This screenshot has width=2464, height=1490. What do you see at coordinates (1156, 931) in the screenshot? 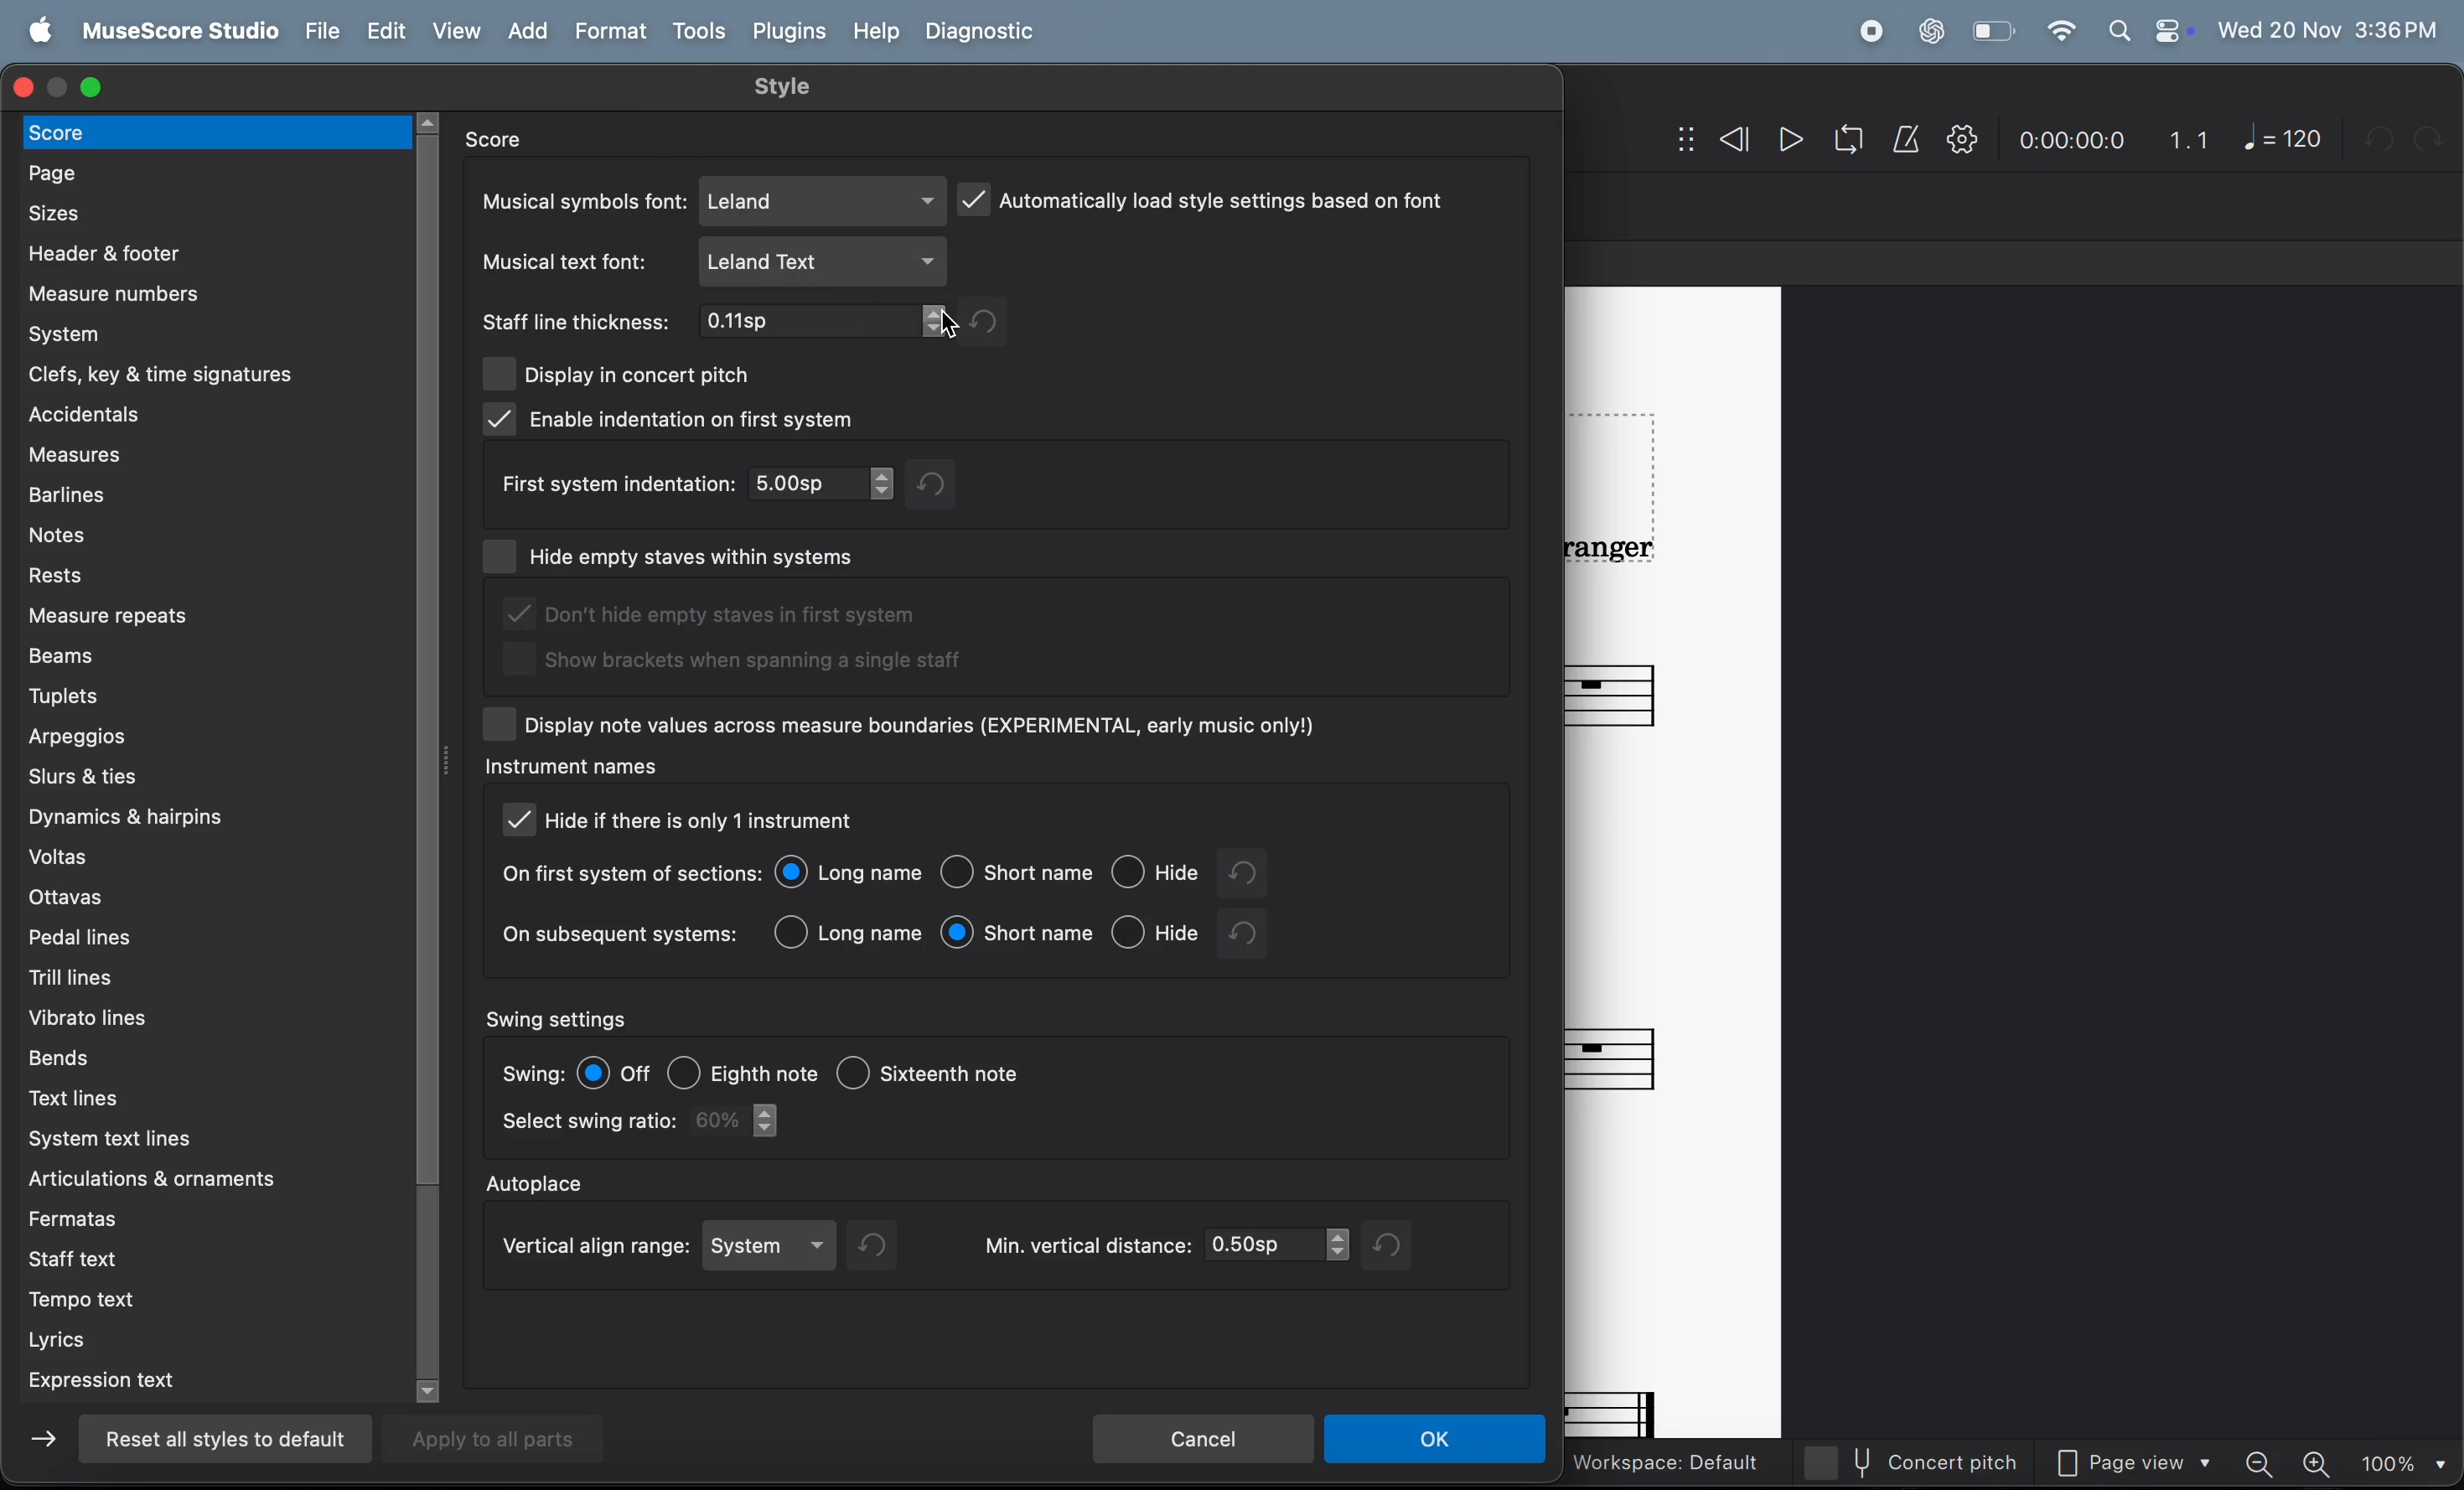
I see `hide` at bounding box center [1156, 931].